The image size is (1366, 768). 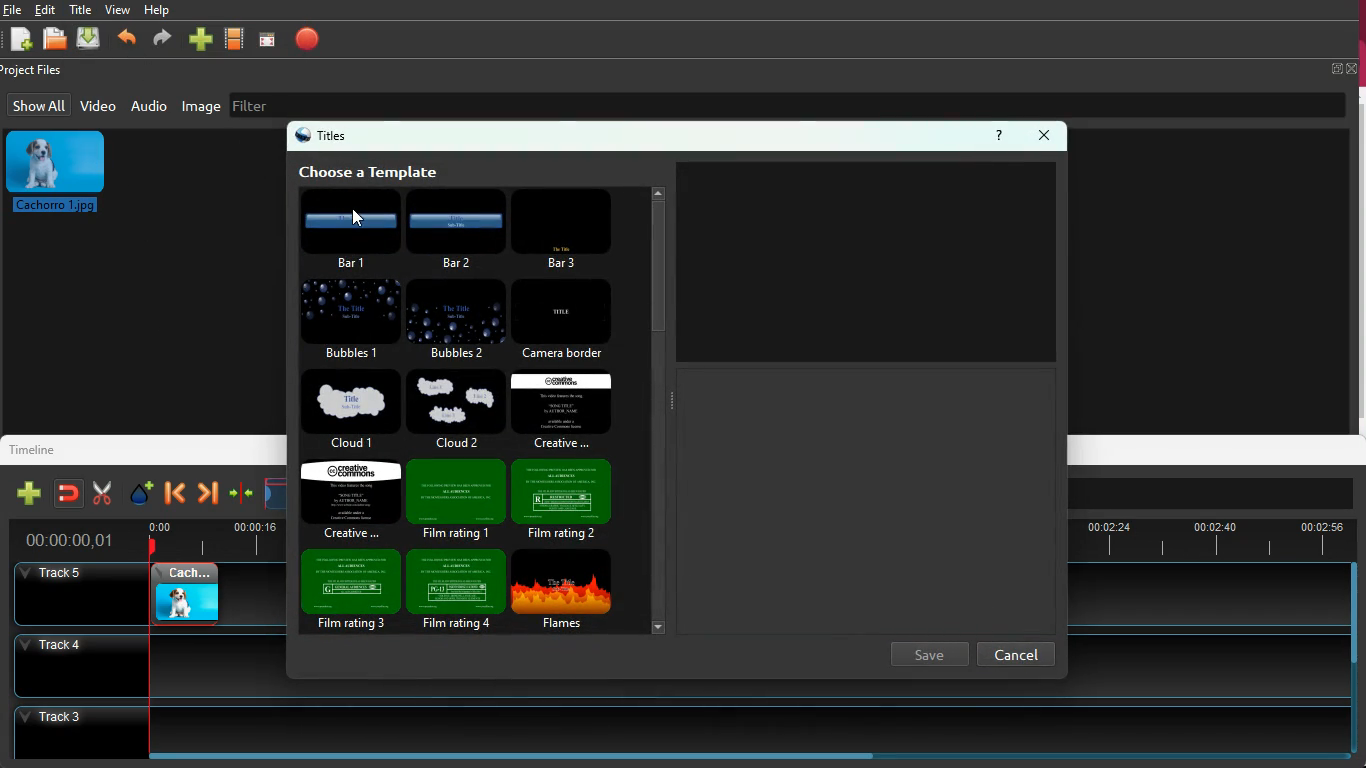 I want to click on upload, so click(x=90, y=39).